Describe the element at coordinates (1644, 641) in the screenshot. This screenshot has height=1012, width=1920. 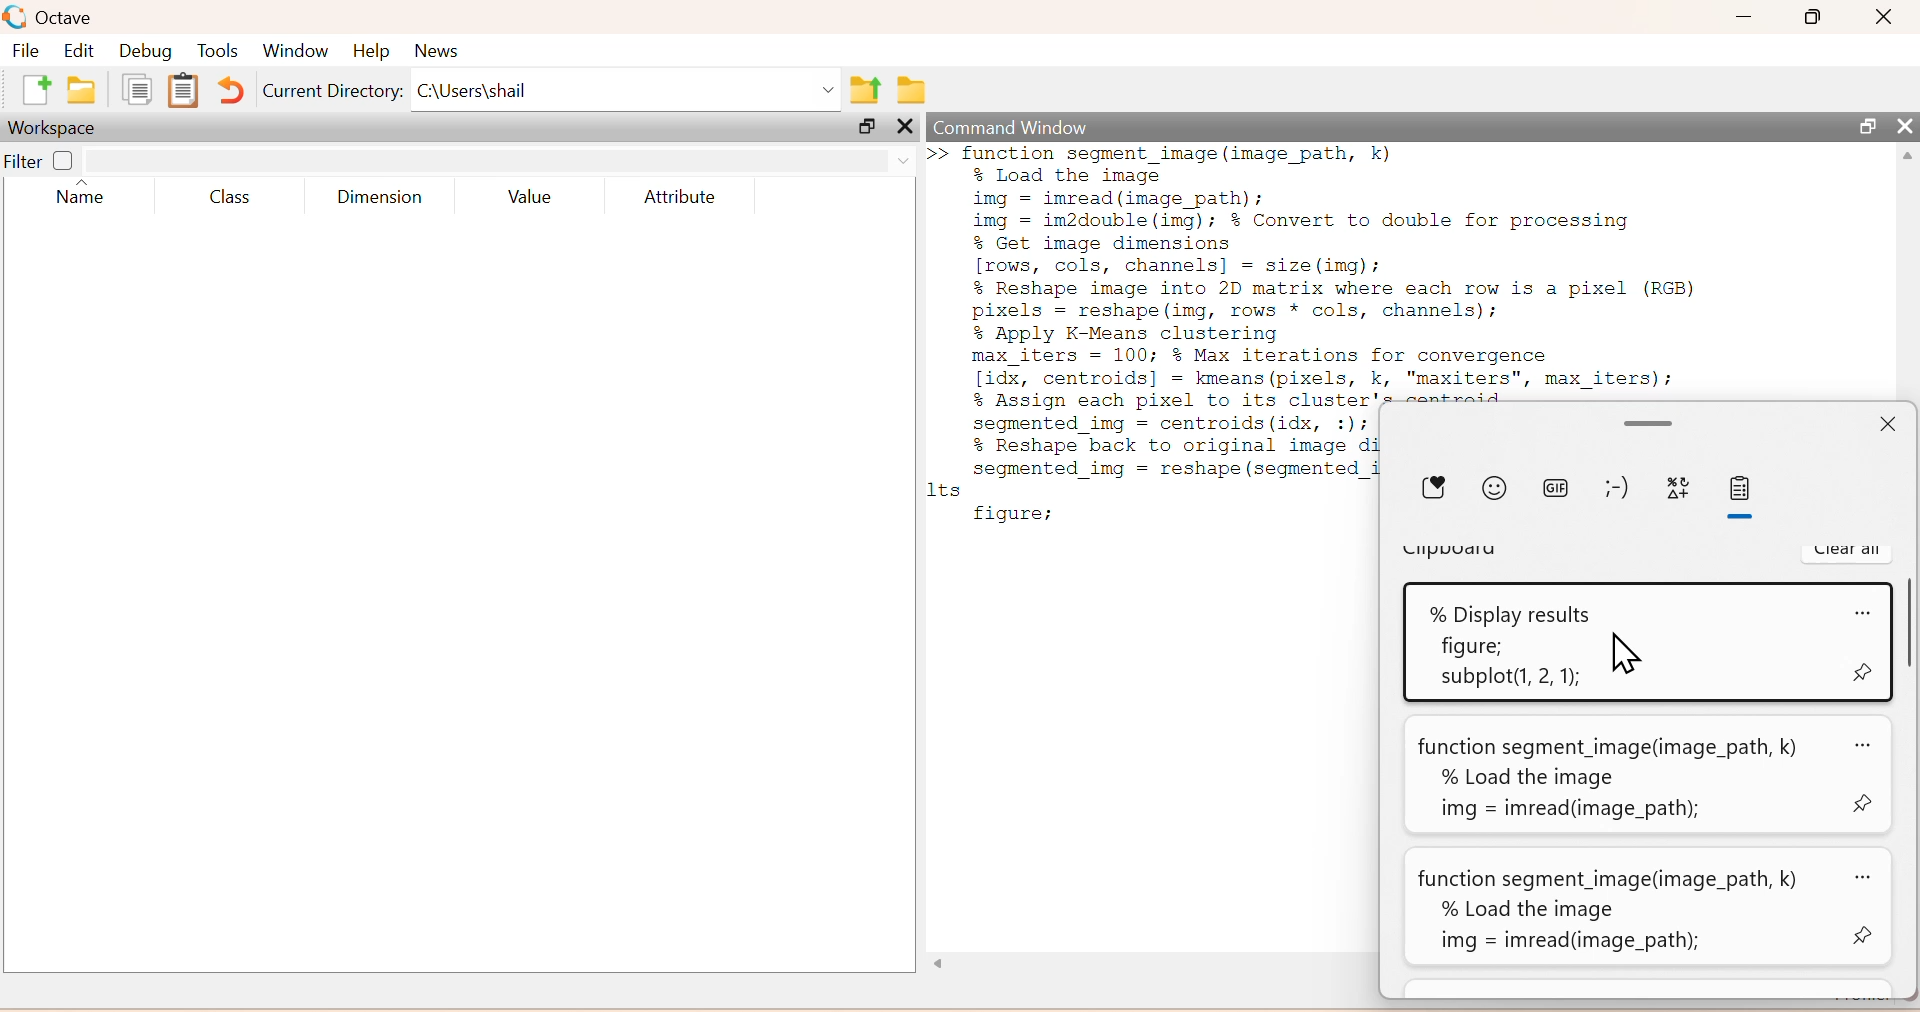
I see `% Display results <0figure;subplot(1, 2, 1); ` at that location.